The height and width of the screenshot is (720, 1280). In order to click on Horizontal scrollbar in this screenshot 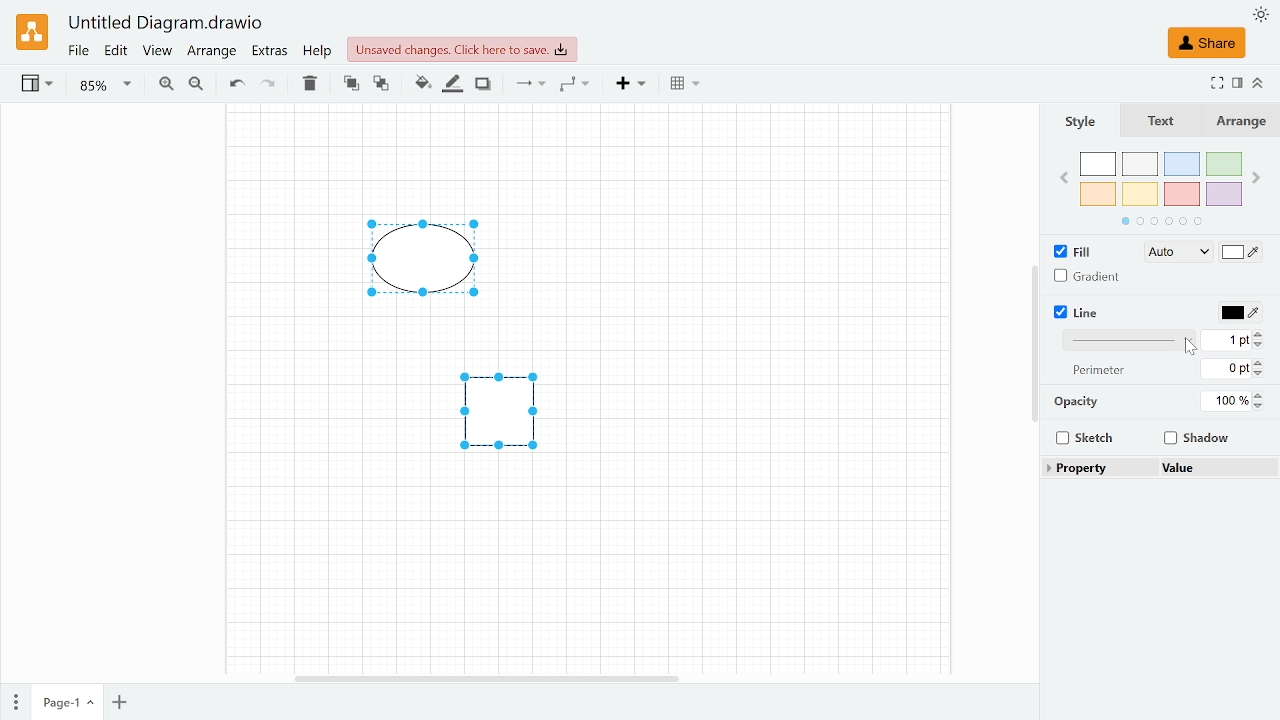, I will do `click(485, 676)`.